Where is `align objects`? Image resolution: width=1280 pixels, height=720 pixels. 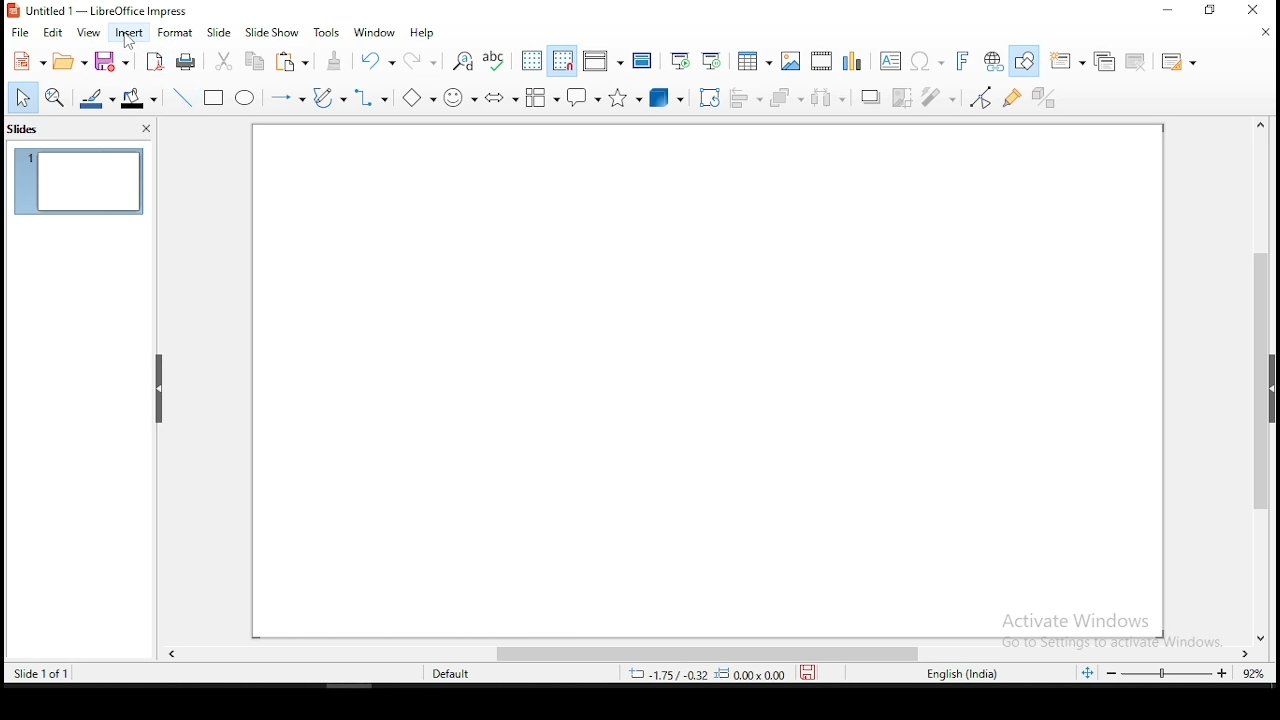 align objects is located at coordinates (745, 95).